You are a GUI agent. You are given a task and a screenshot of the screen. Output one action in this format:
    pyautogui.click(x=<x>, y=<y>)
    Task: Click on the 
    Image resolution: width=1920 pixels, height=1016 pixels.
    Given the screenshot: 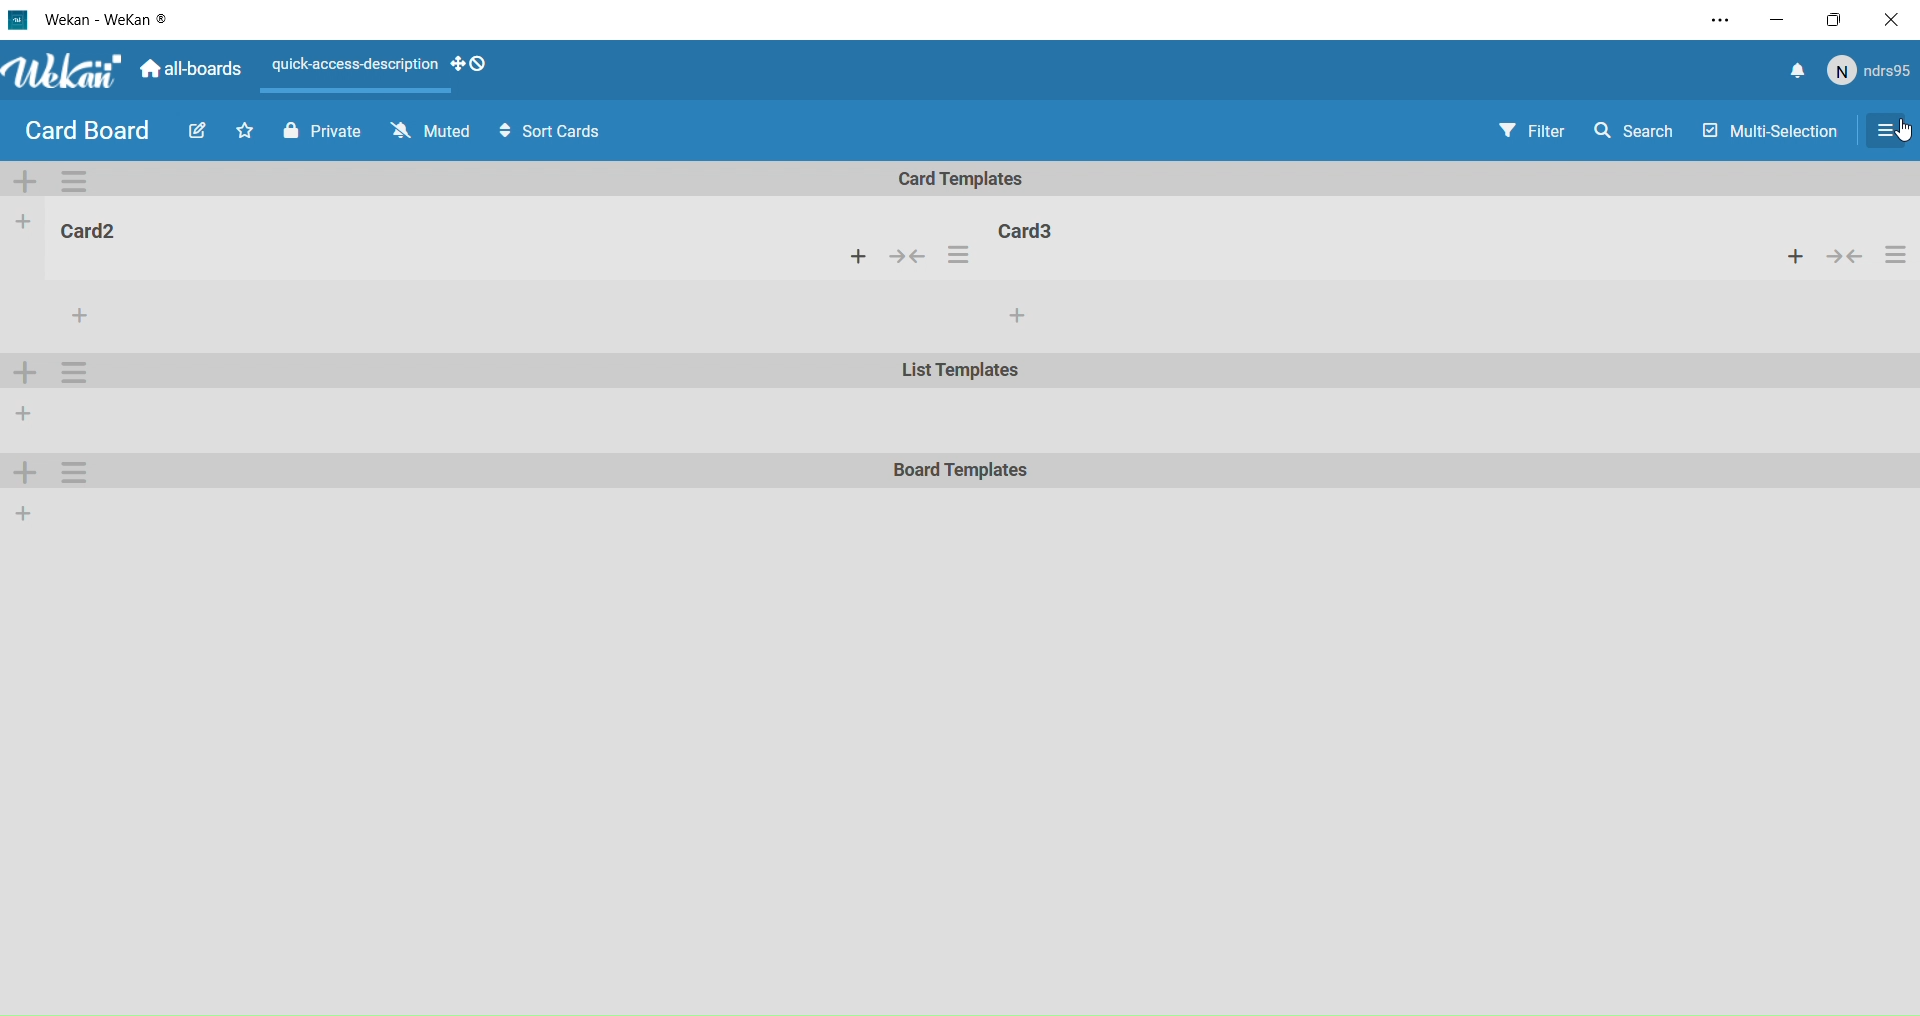 What is the action you would take?
    pyautogui.click(x=79, y=315)
    